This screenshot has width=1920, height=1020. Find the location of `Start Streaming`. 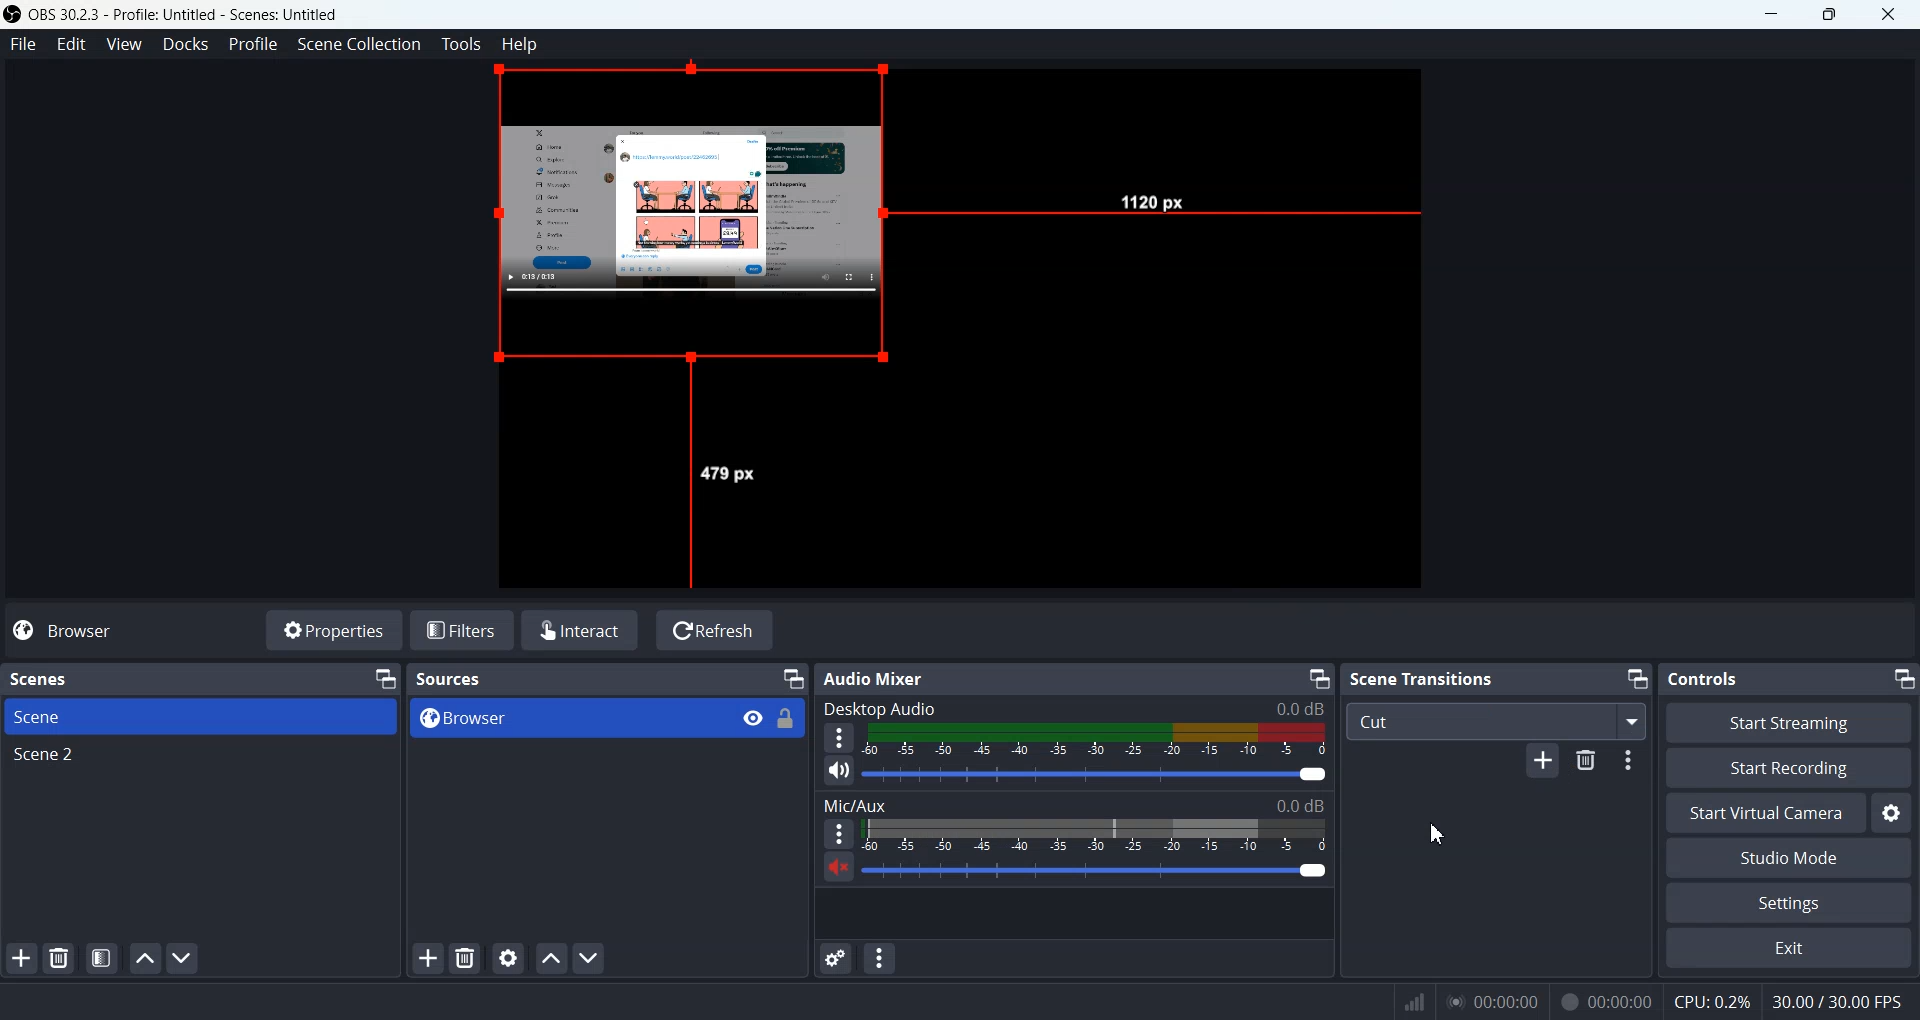

Start Streaming is located at coordinates (1787, 722).